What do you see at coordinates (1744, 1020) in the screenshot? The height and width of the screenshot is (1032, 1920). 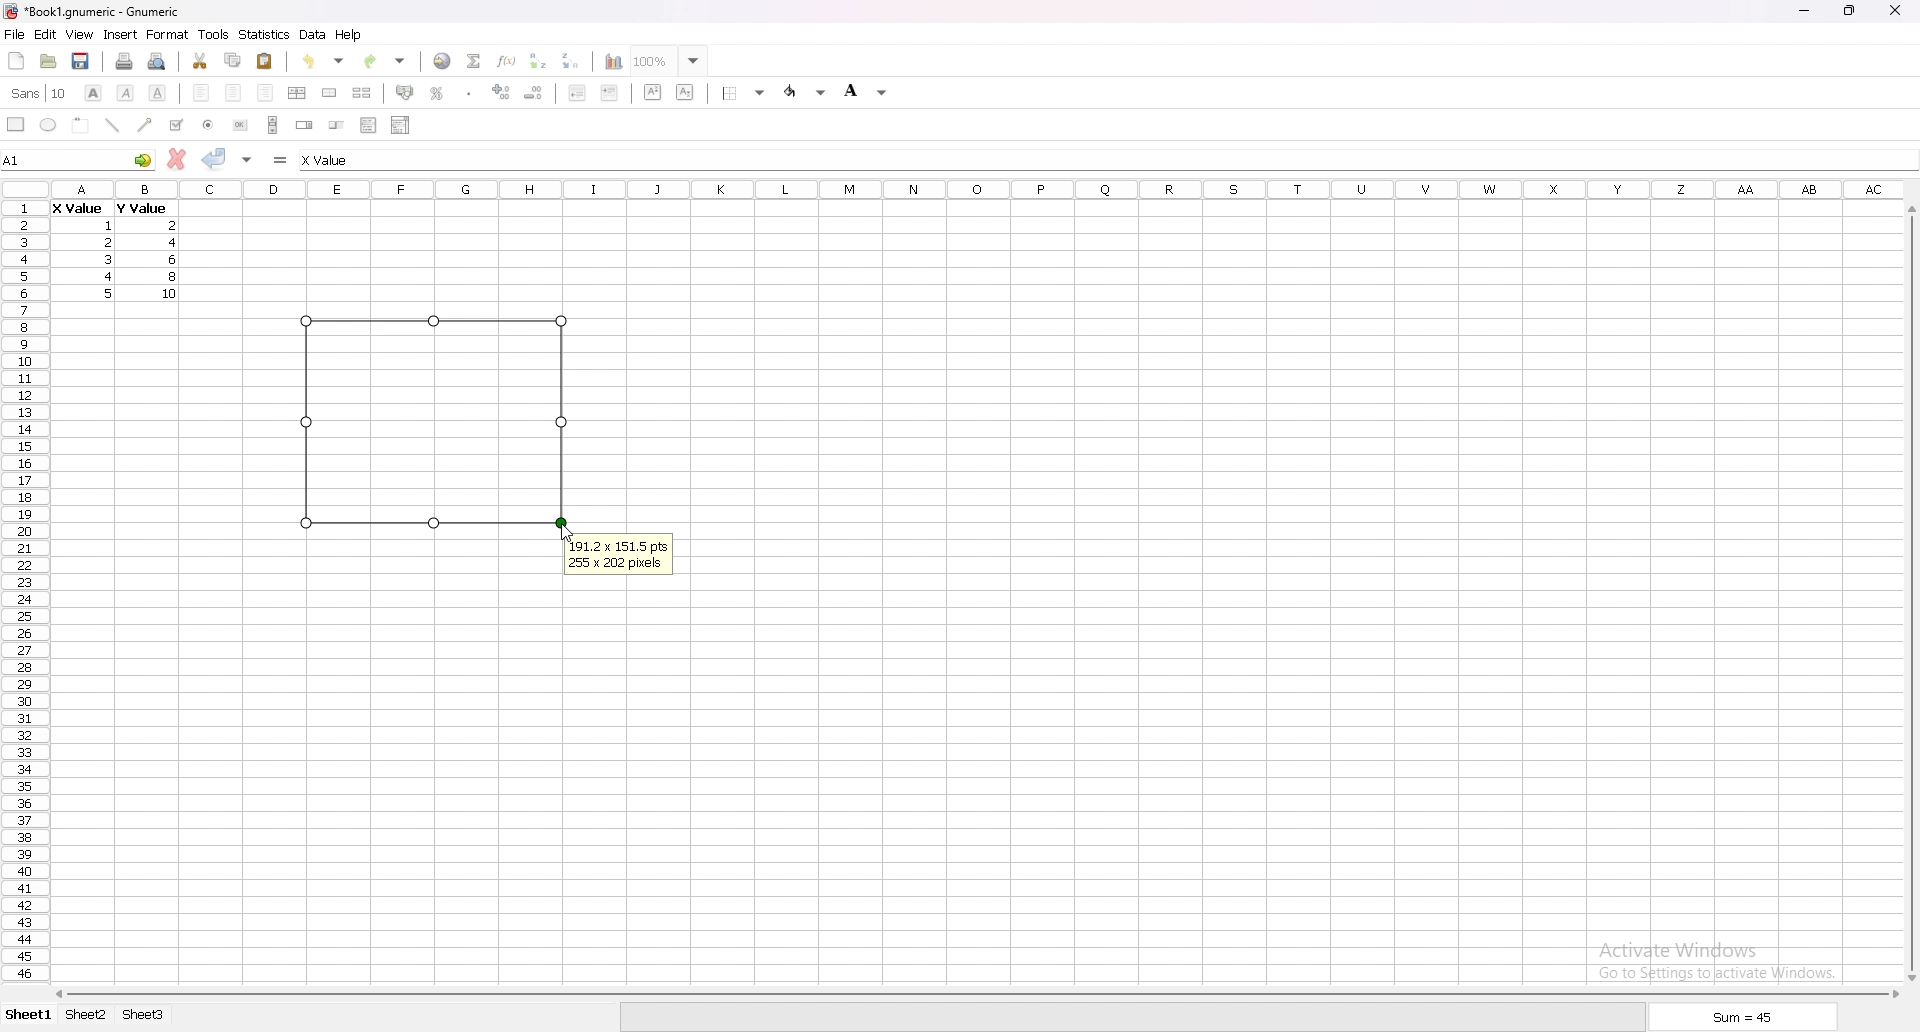 I see `sum` at bounding box center [1744, 1020].